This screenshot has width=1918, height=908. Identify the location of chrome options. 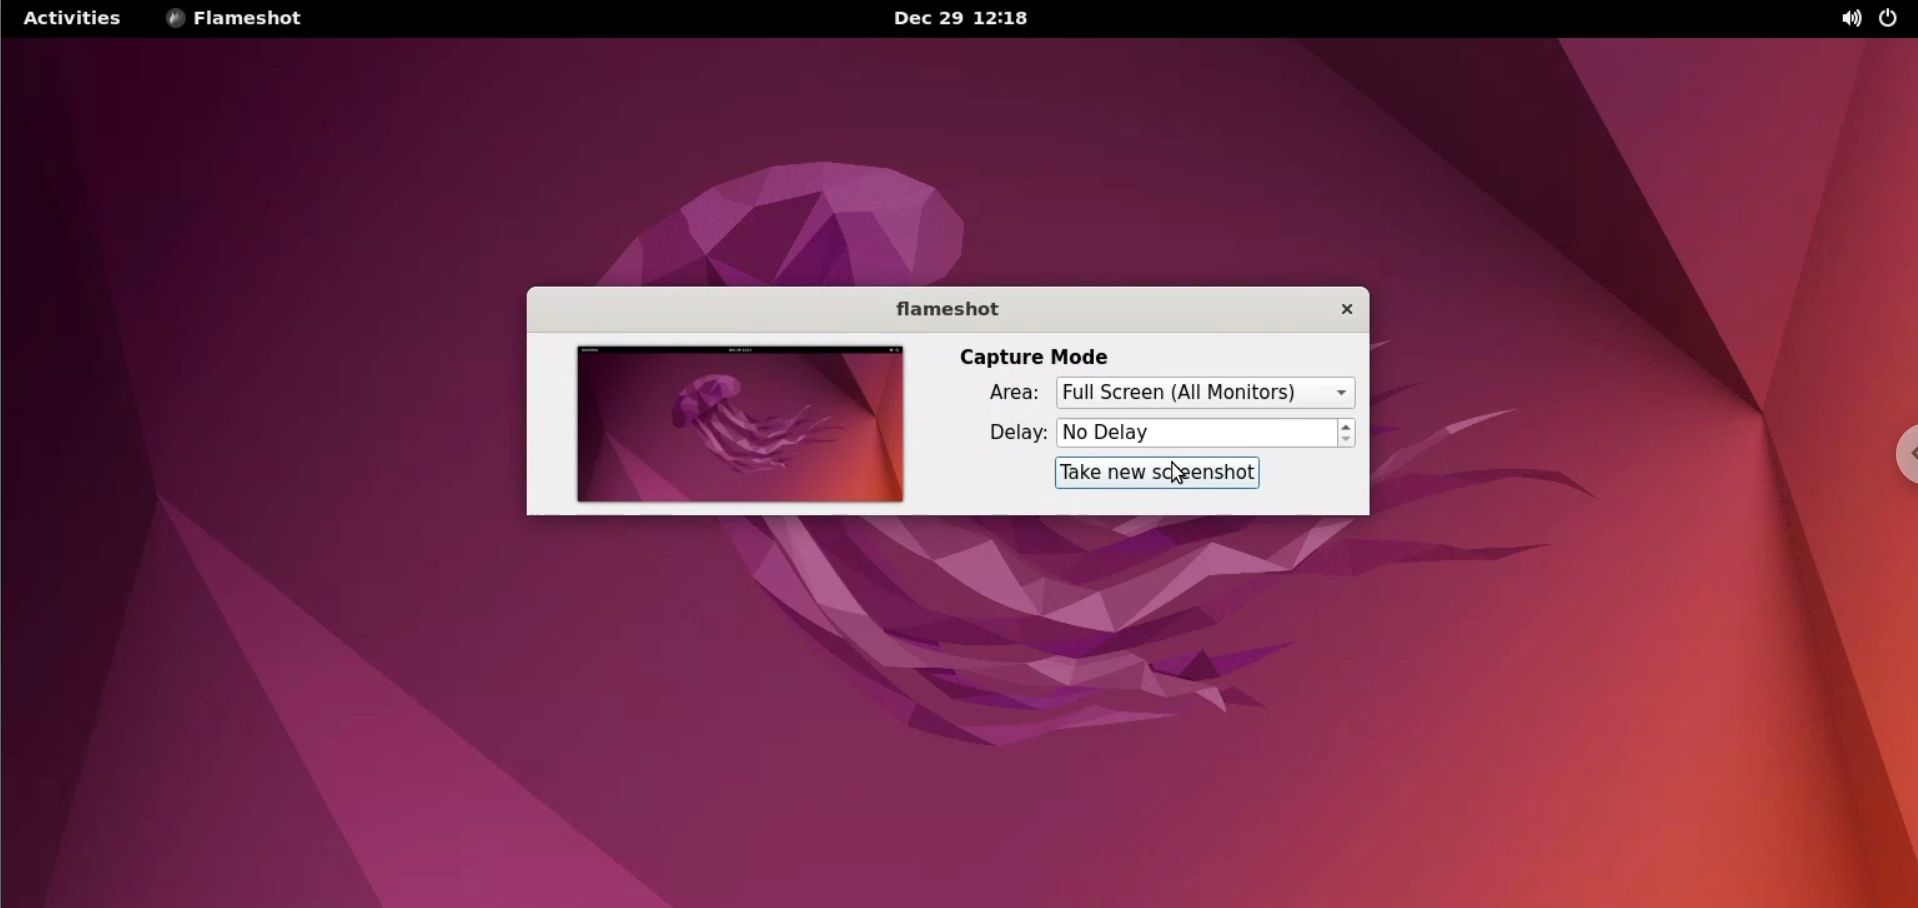
(1906, 452).